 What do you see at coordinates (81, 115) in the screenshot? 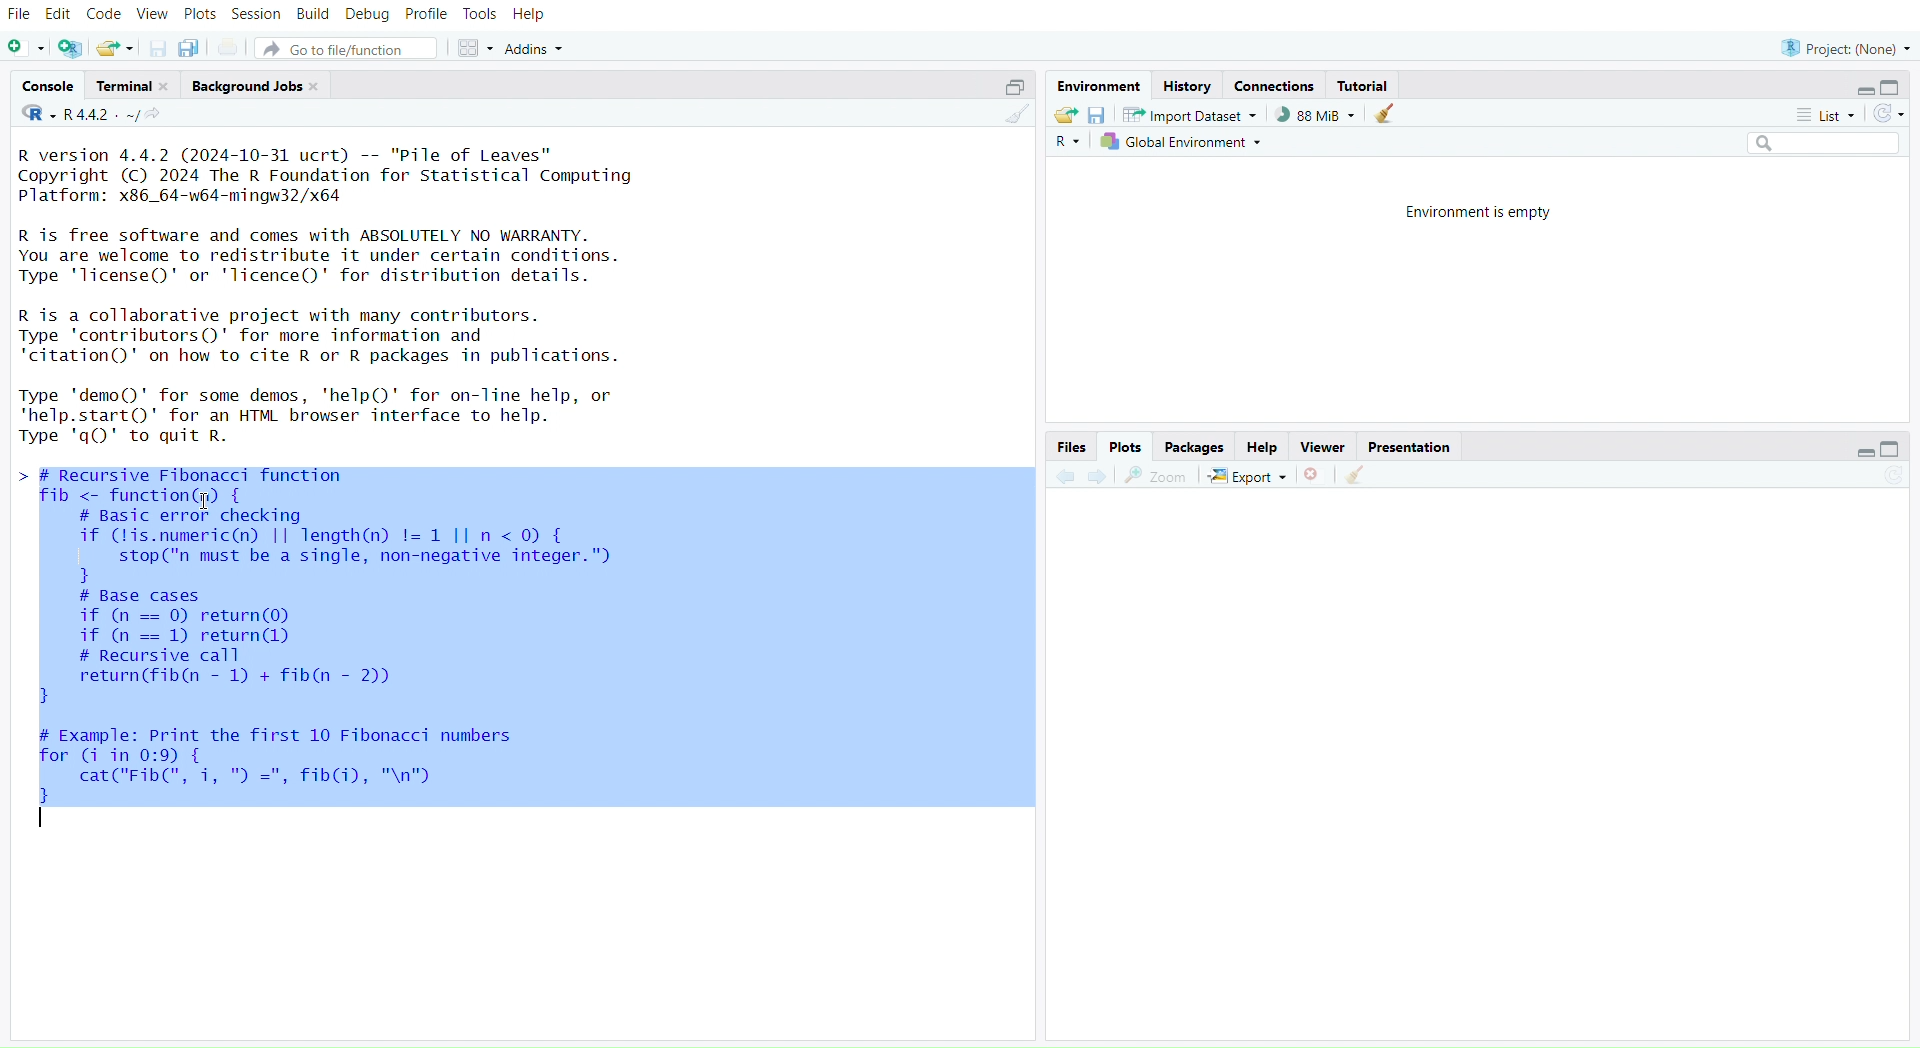
I see `R 4.4.2` at bounding box center [81, 115].